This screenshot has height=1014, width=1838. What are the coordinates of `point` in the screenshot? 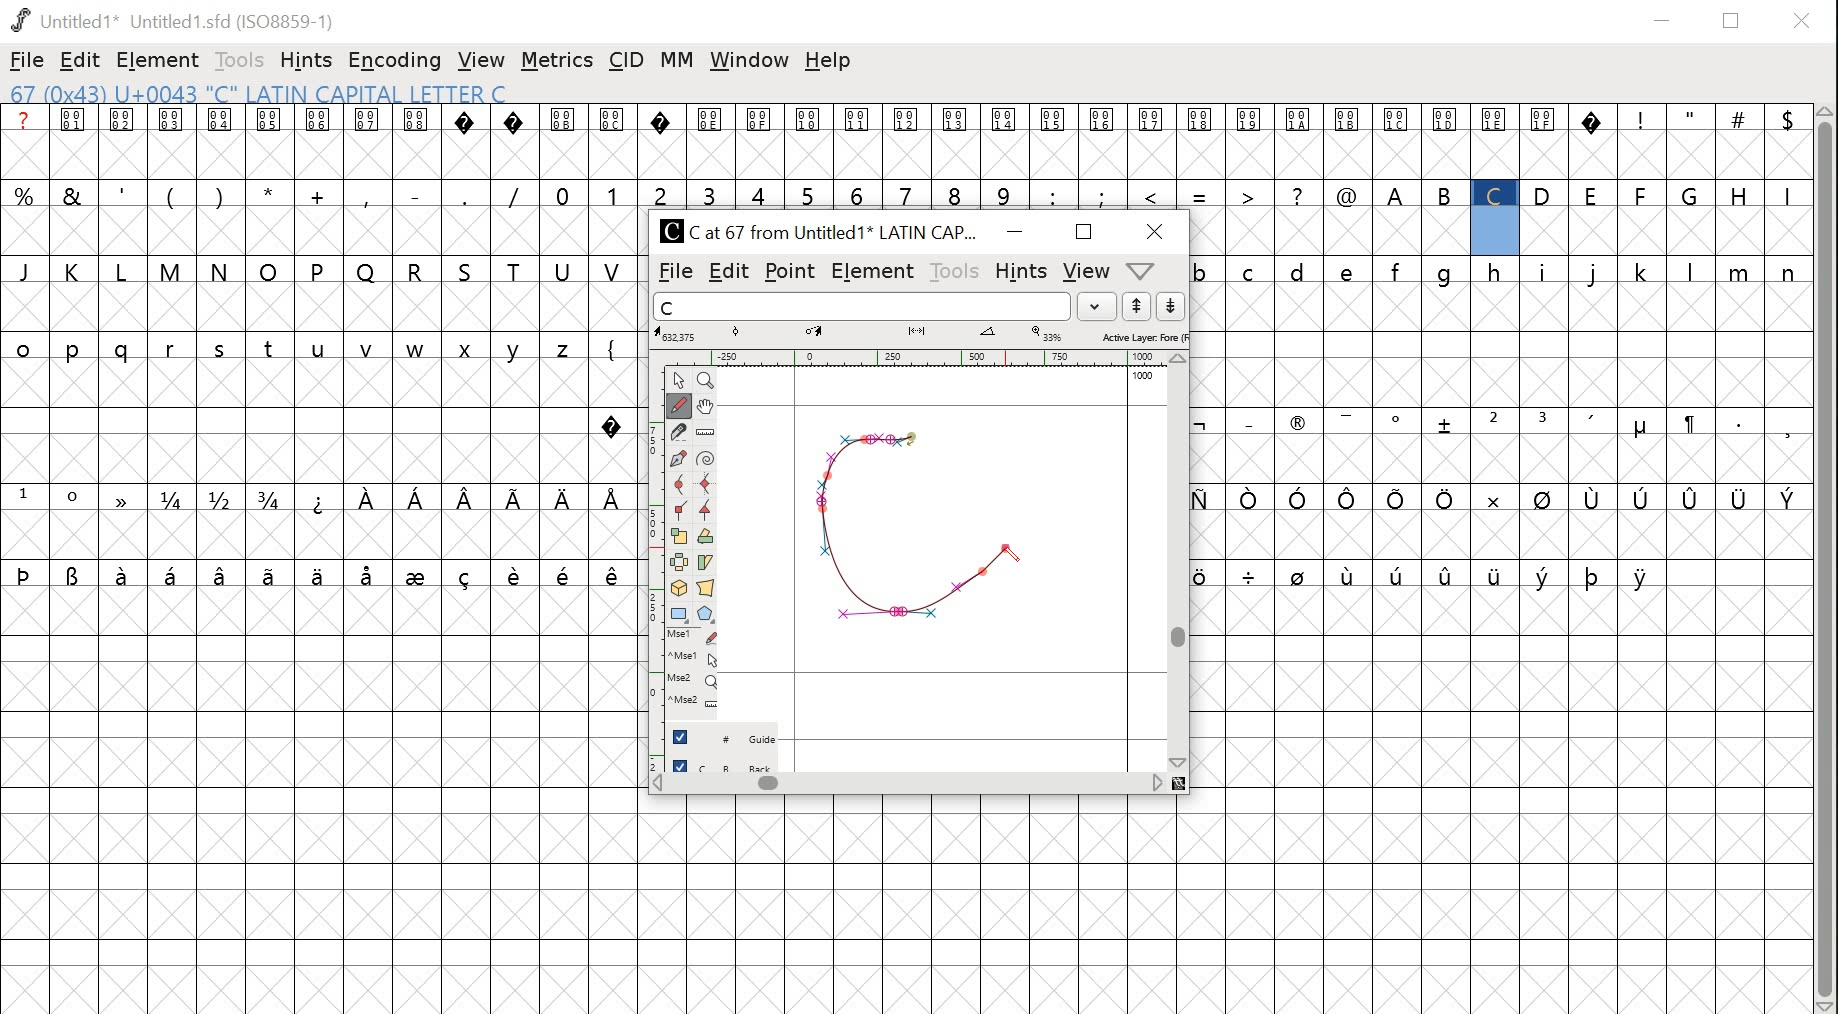 It's located at (682, 379).